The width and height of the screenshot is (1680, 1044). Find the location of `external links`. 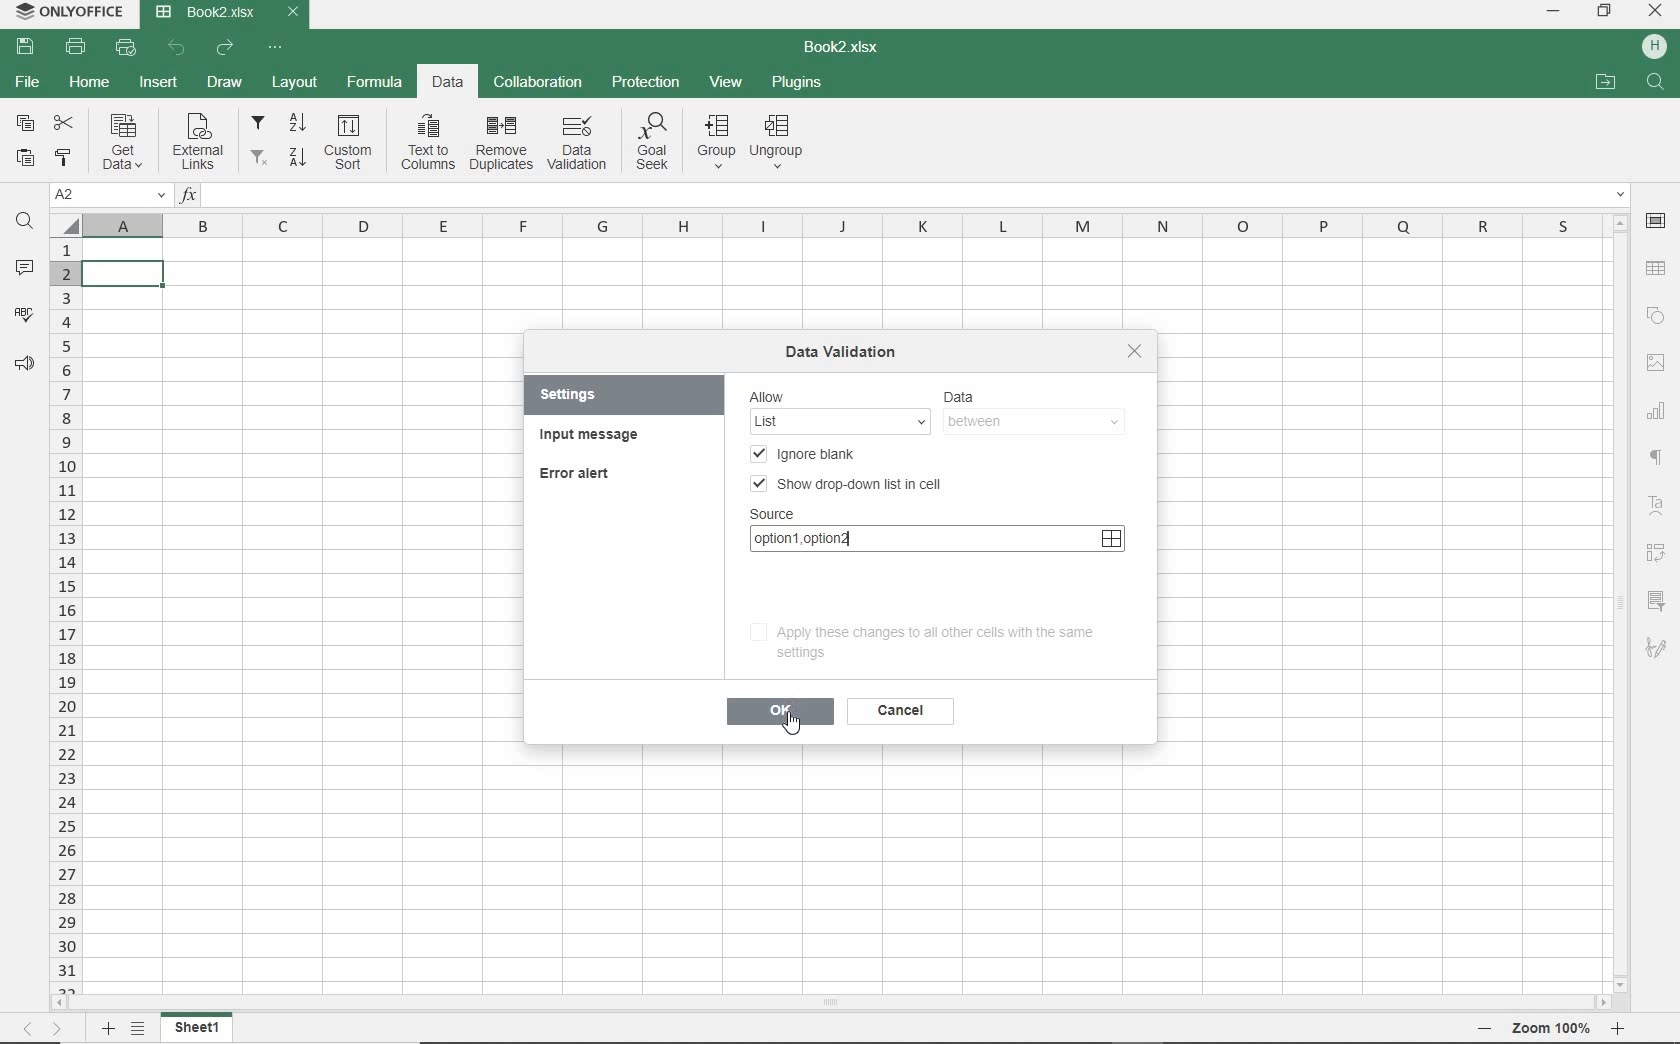

external links is located at coordinates (201, 145).